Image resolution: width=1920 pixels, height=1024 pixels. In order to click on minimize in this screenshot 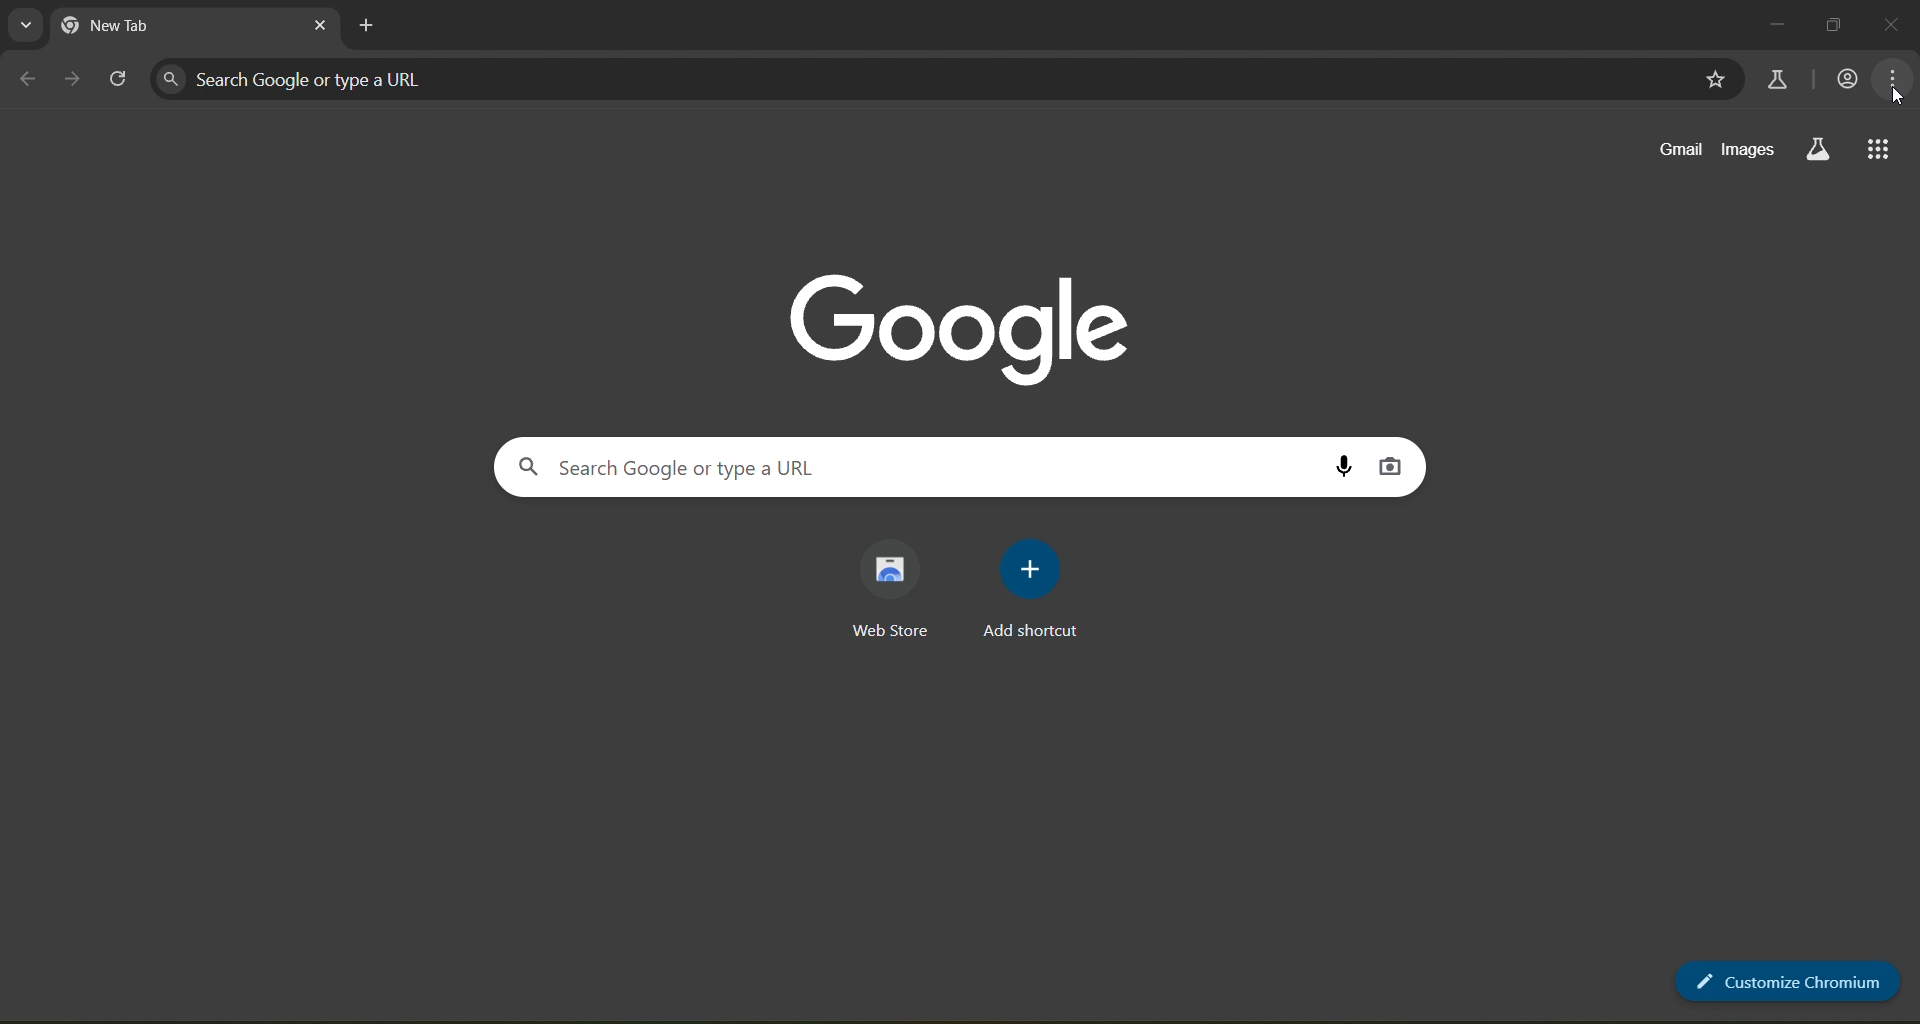, I will do `click(1775, 22)`.